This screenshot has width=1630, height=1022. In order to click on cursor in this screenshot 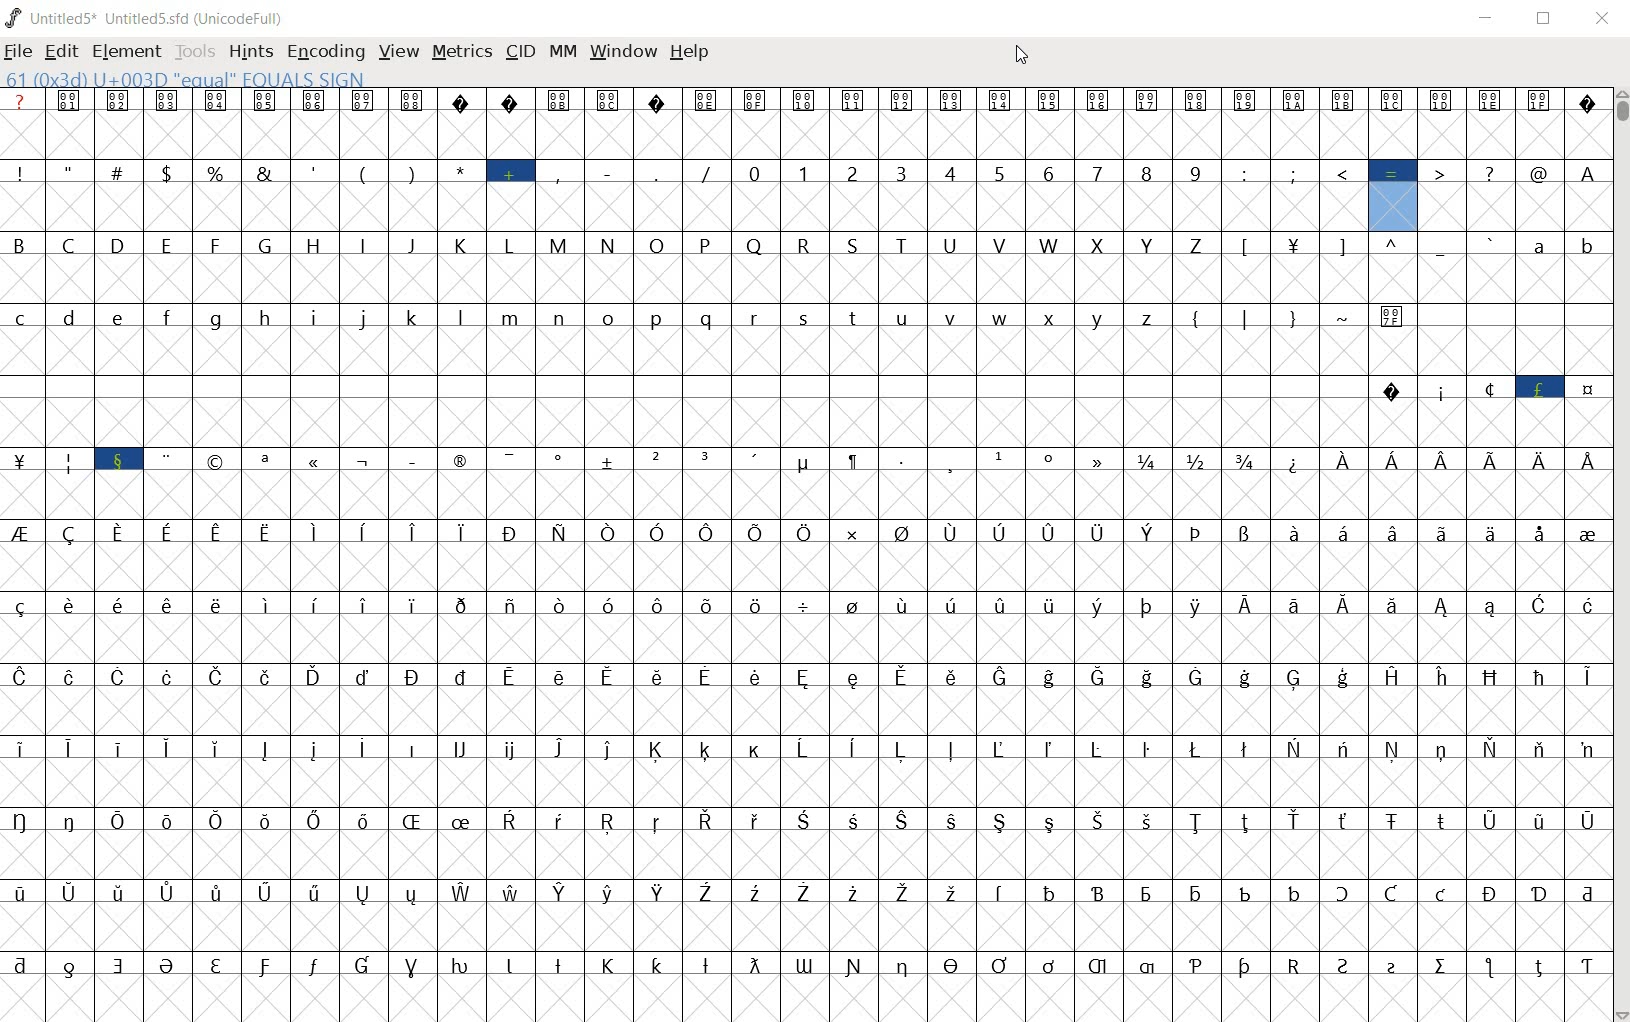, I will do `click(1023, 55)`.